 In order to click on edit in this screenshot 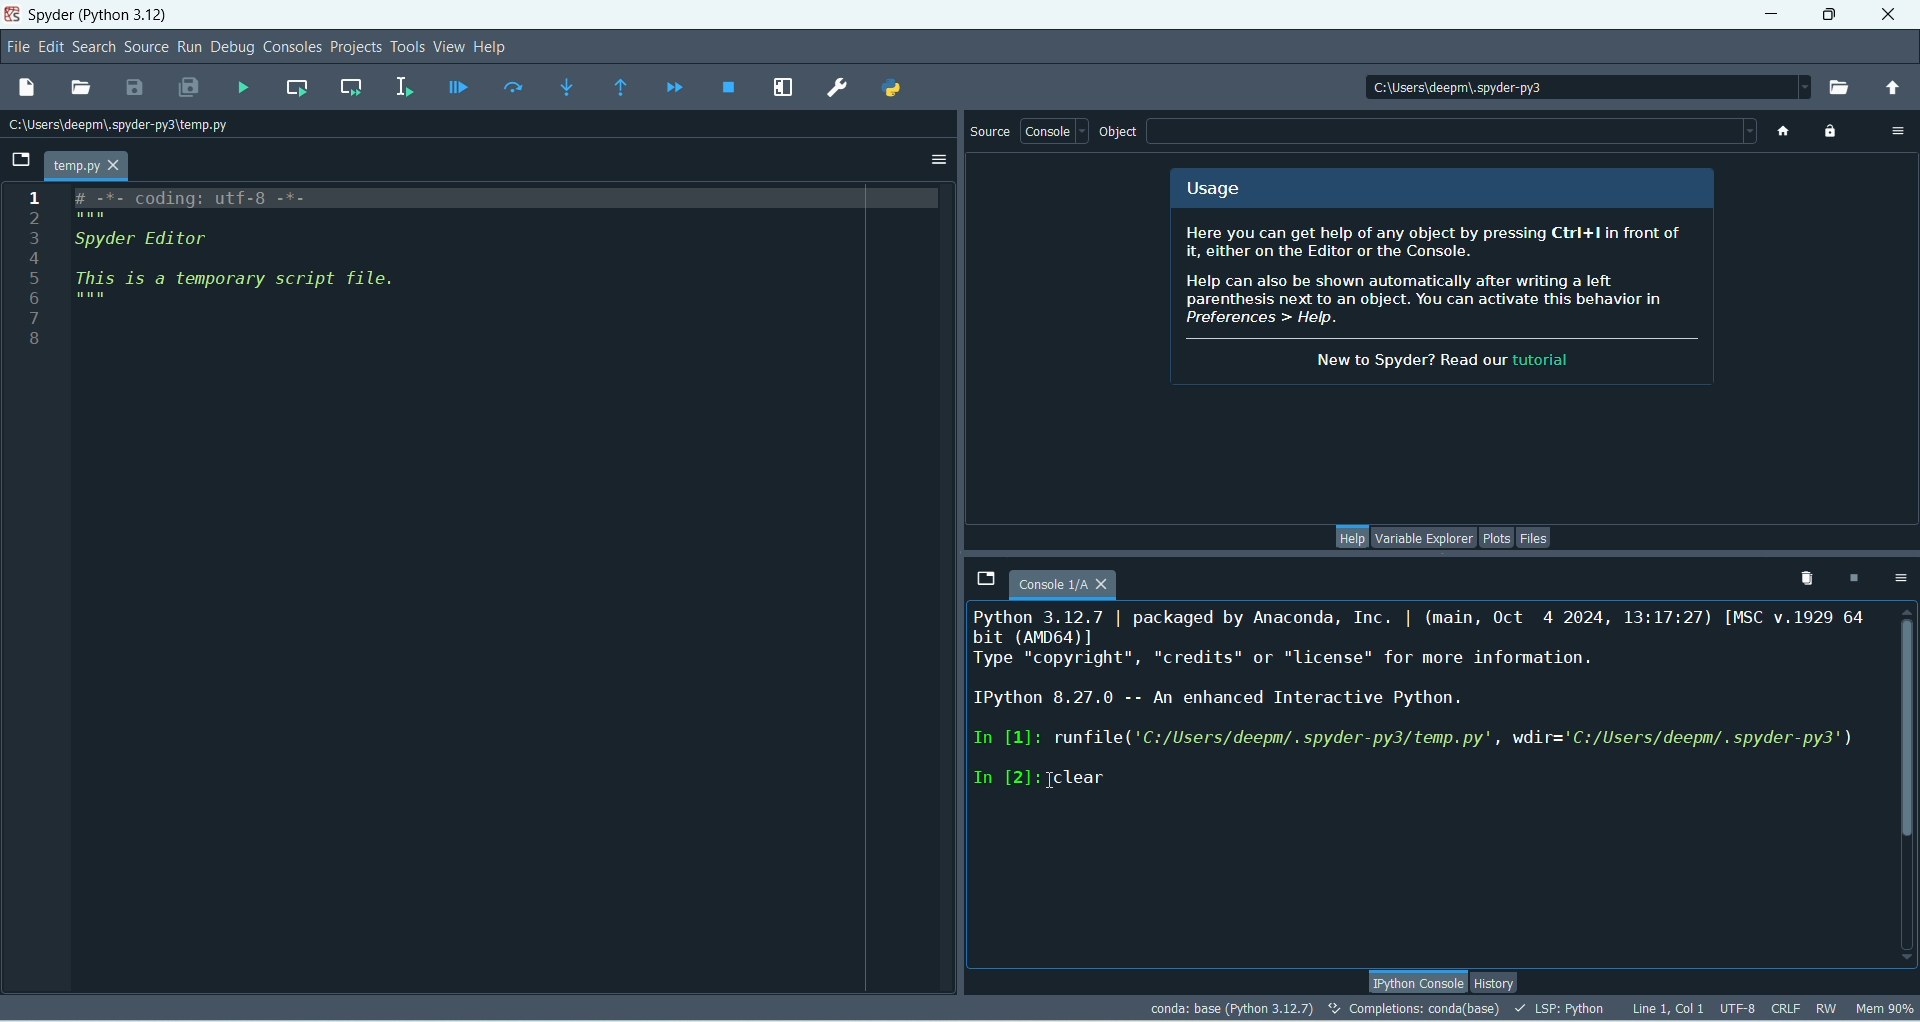, I will do `click(49, 48)`.